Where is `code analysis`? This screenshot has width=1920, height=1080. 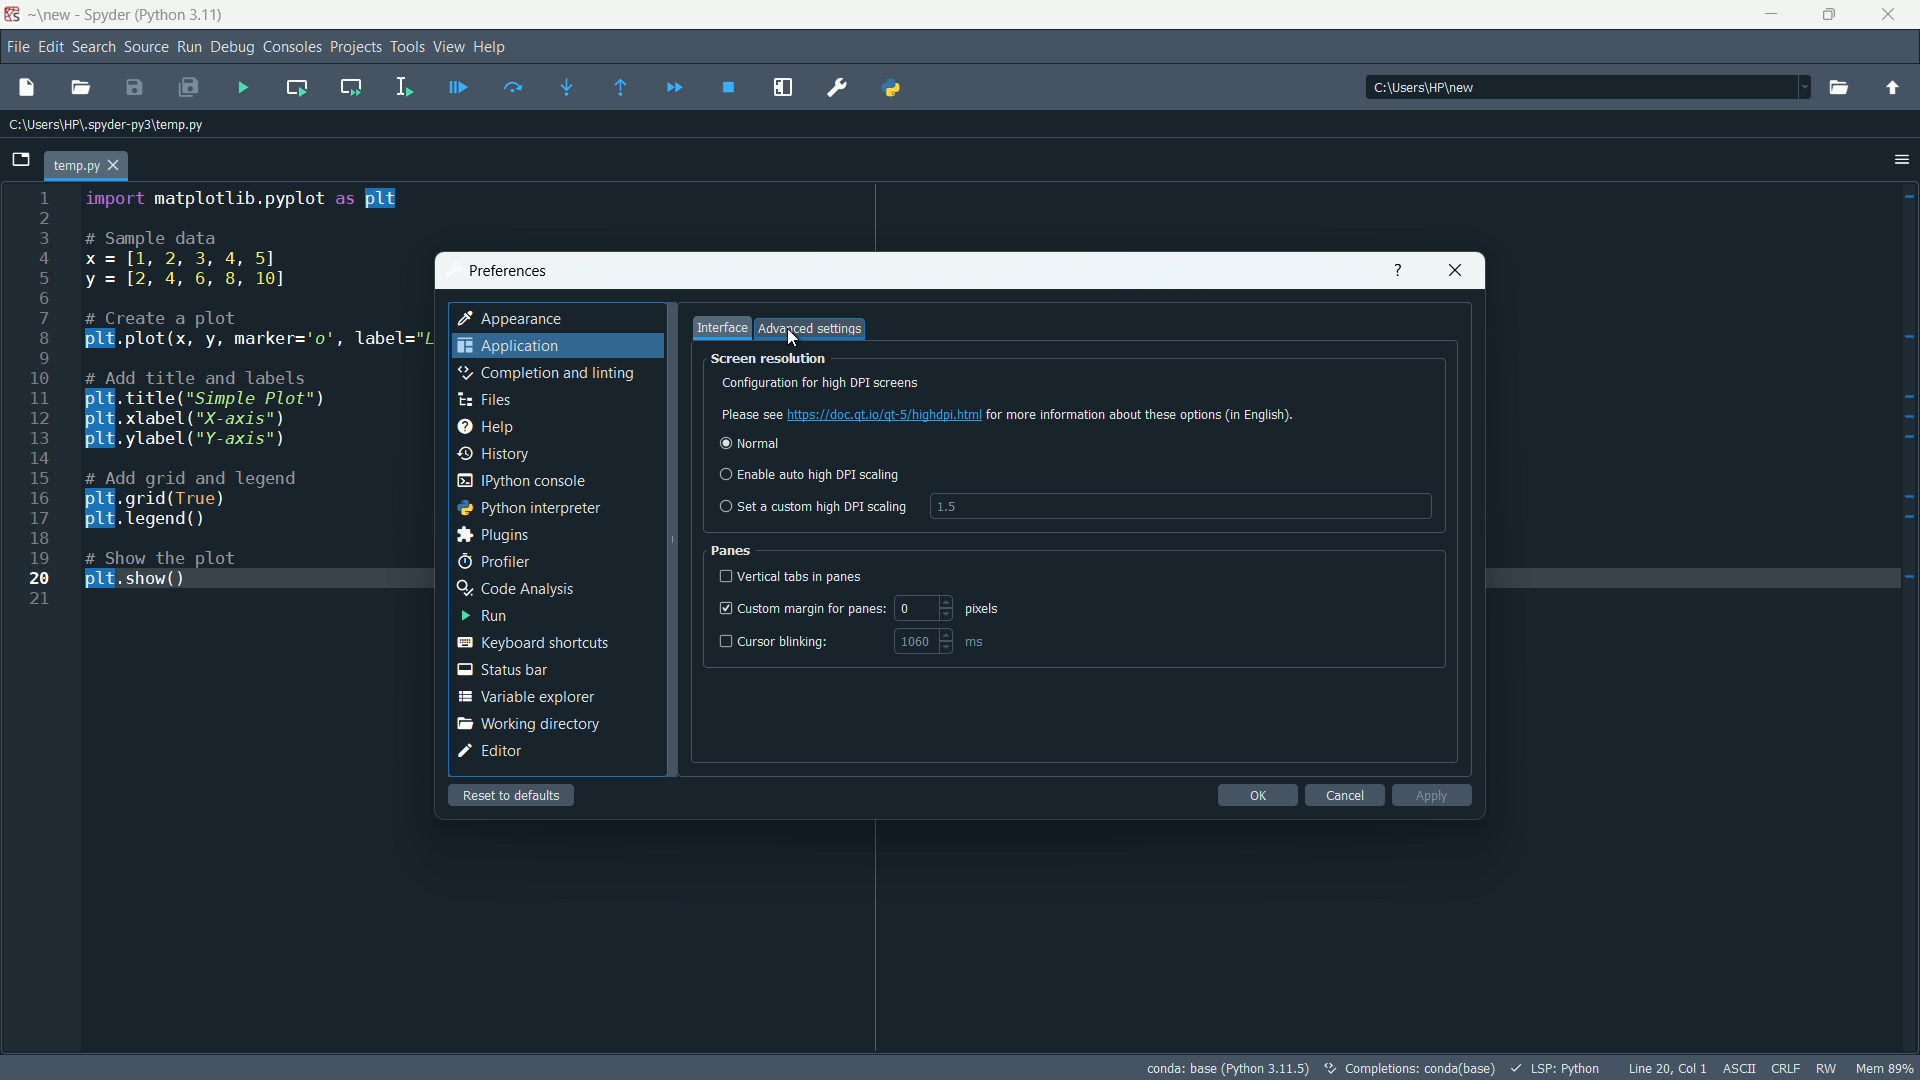
code analysis is located at coordinates (515, 589).